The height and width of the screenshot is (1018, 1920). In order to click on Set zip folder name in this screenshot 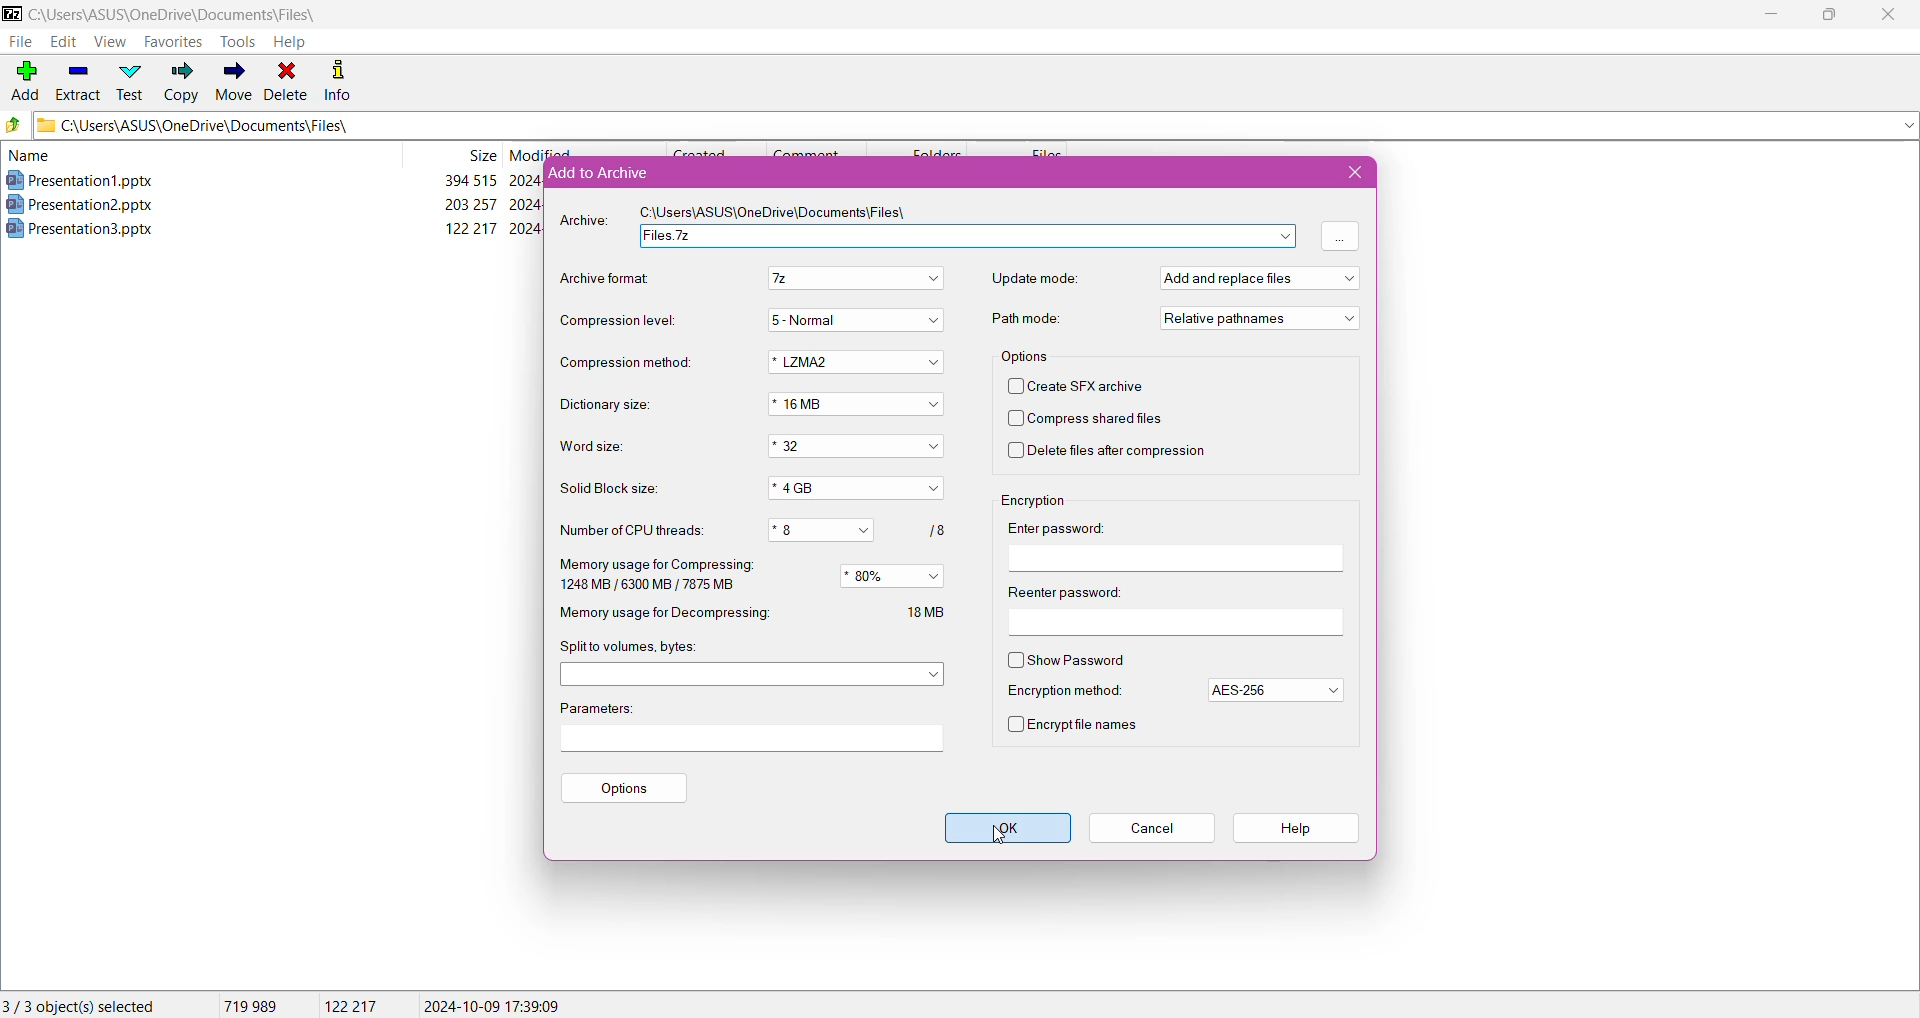, I will do `click(967, 237)`.